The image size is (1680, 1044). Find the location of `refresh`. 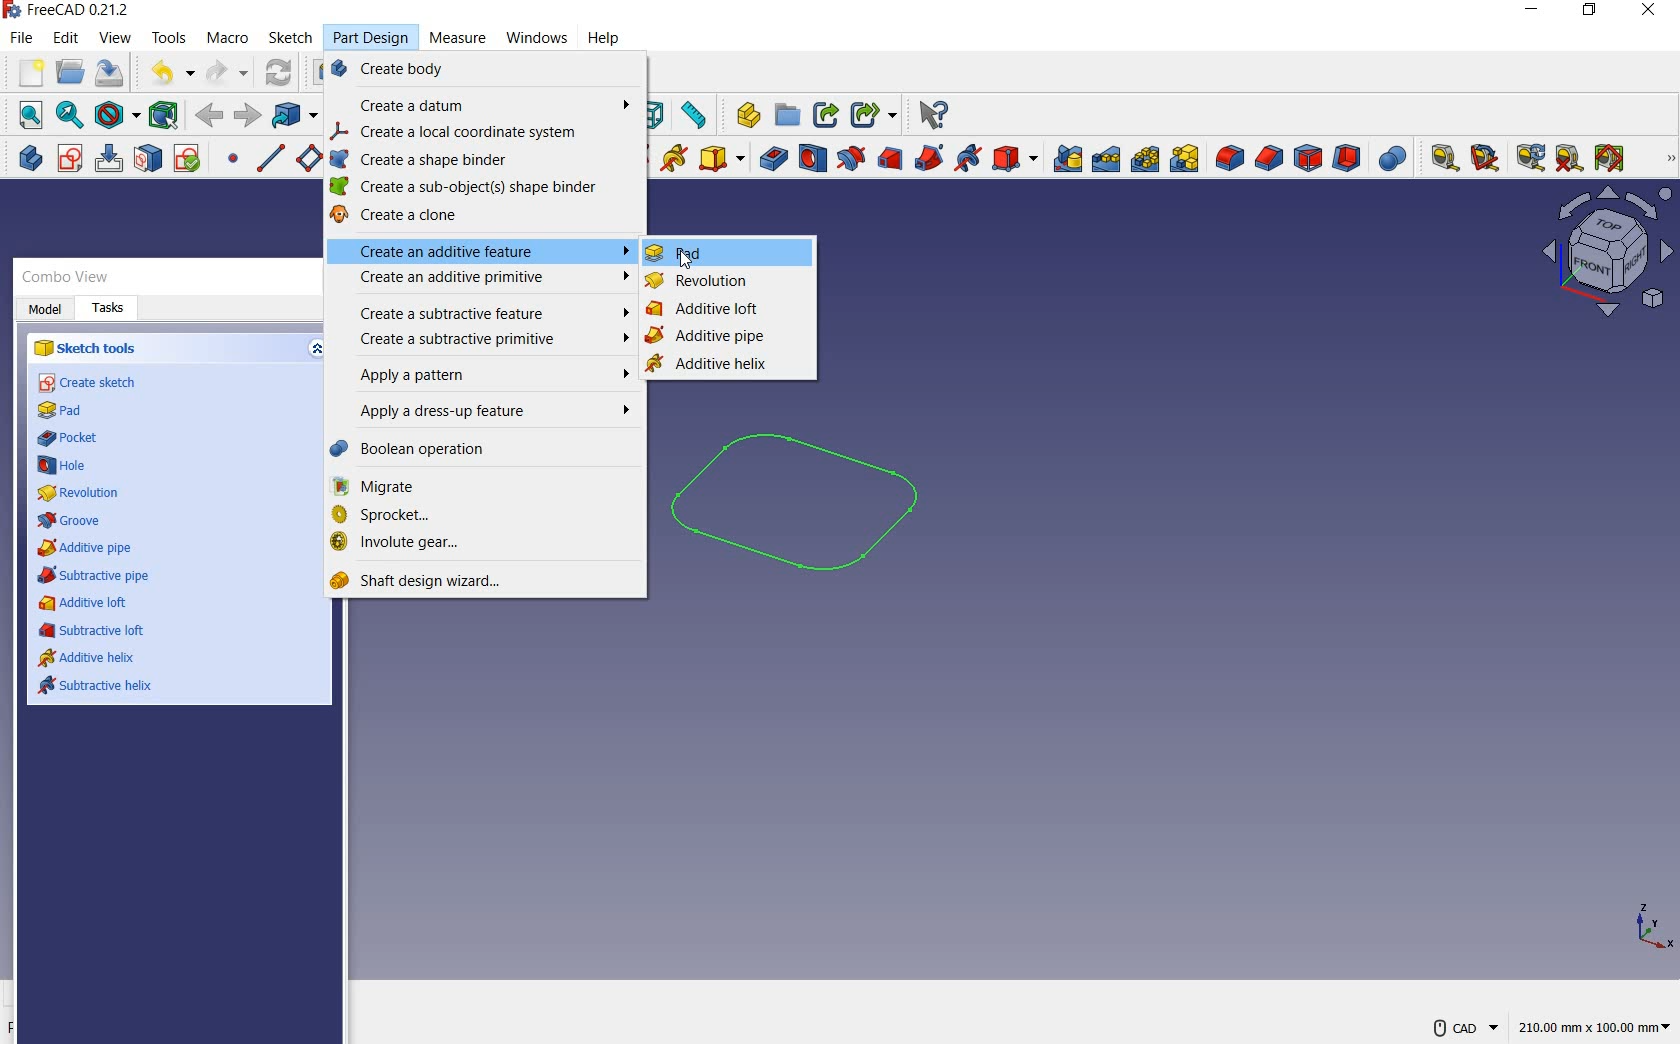

refresh is located at coordinates (279, 71).